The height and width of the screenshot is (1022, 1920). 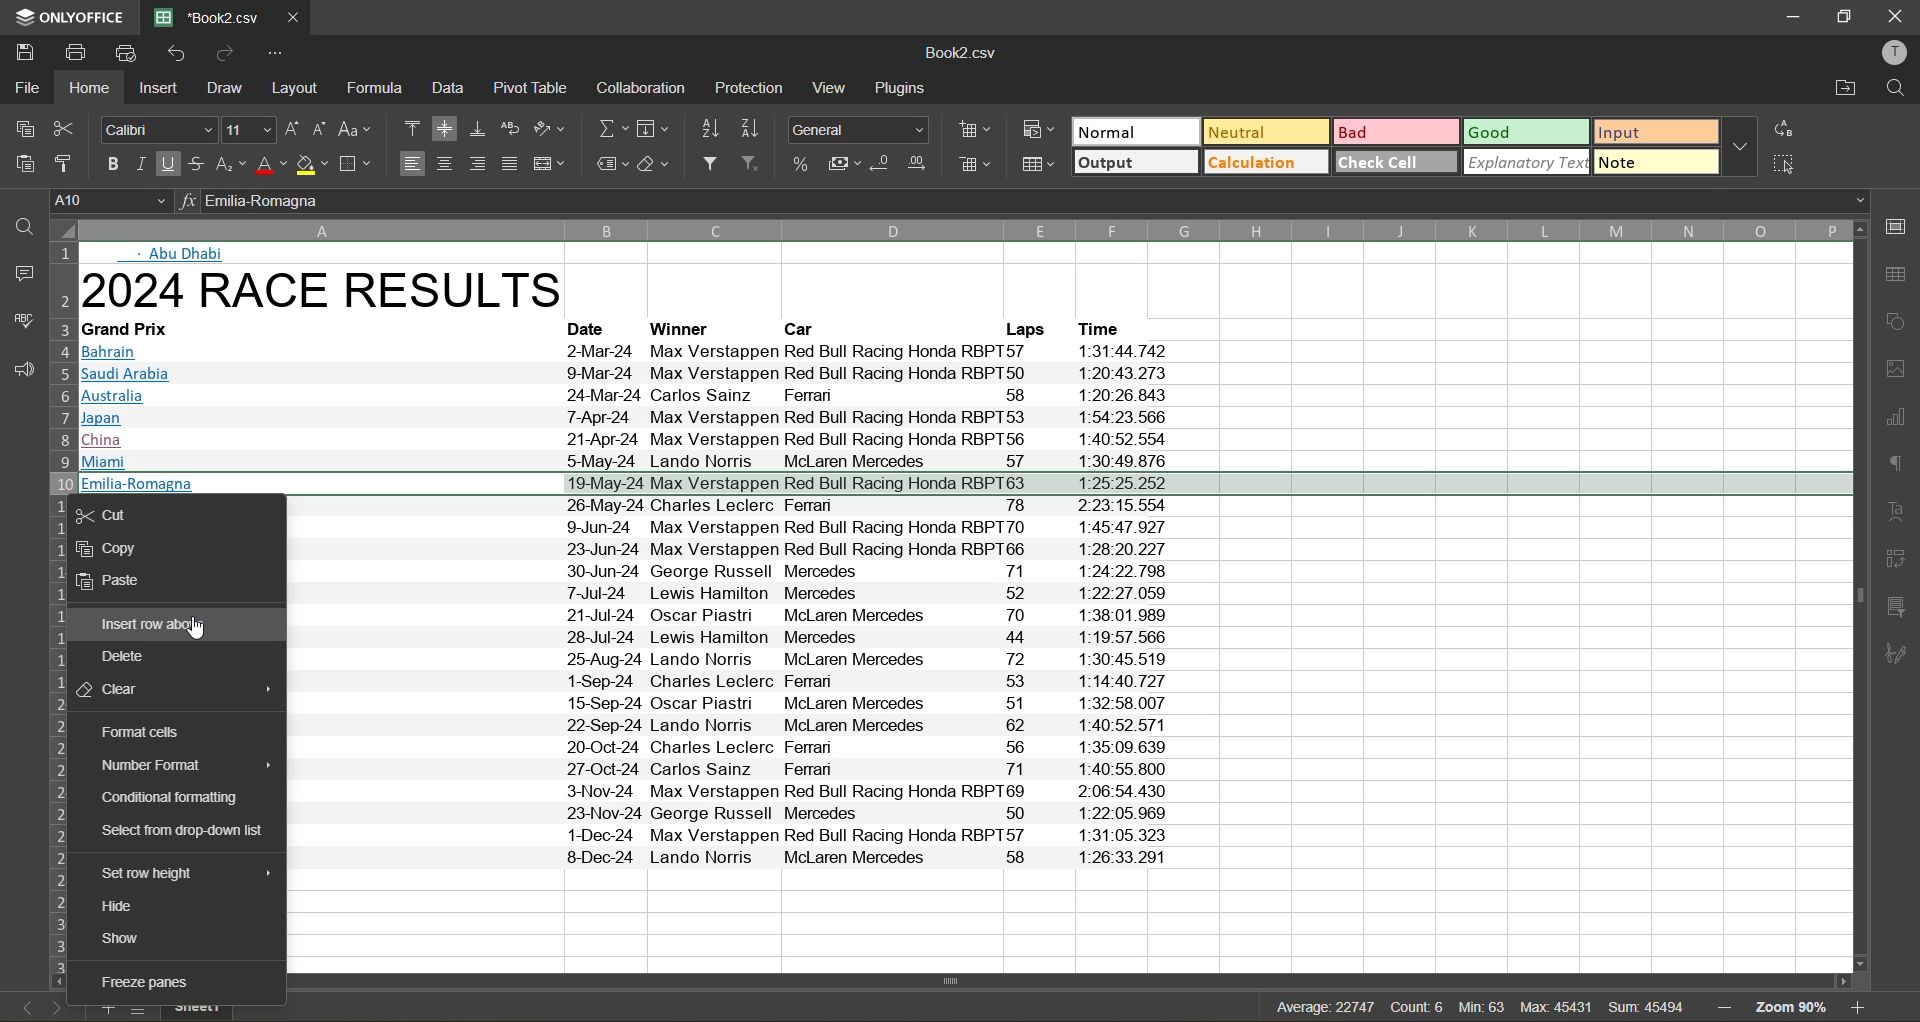 I want to click on decrement size, so click(x=320, y=129).